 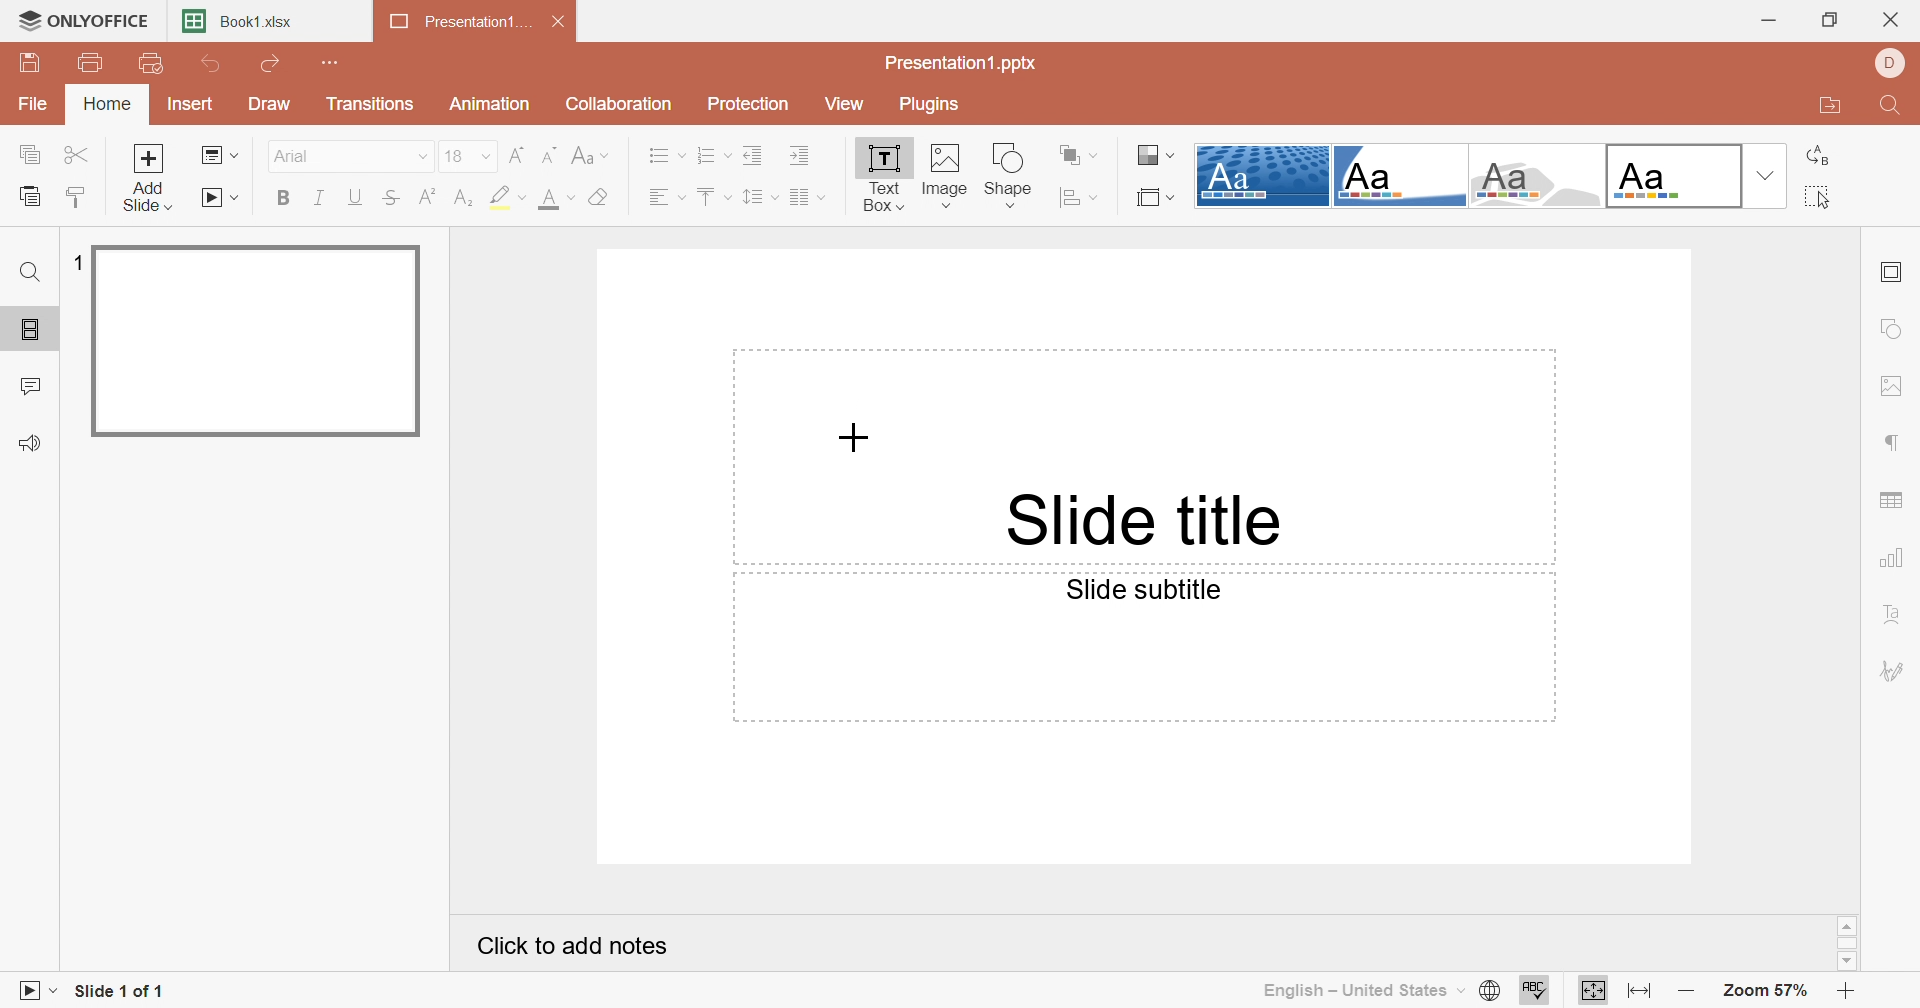 What do you see at coordinates (619, 105) in the screenshot?
I see `Collaboration` at bounding box center [619, 105].